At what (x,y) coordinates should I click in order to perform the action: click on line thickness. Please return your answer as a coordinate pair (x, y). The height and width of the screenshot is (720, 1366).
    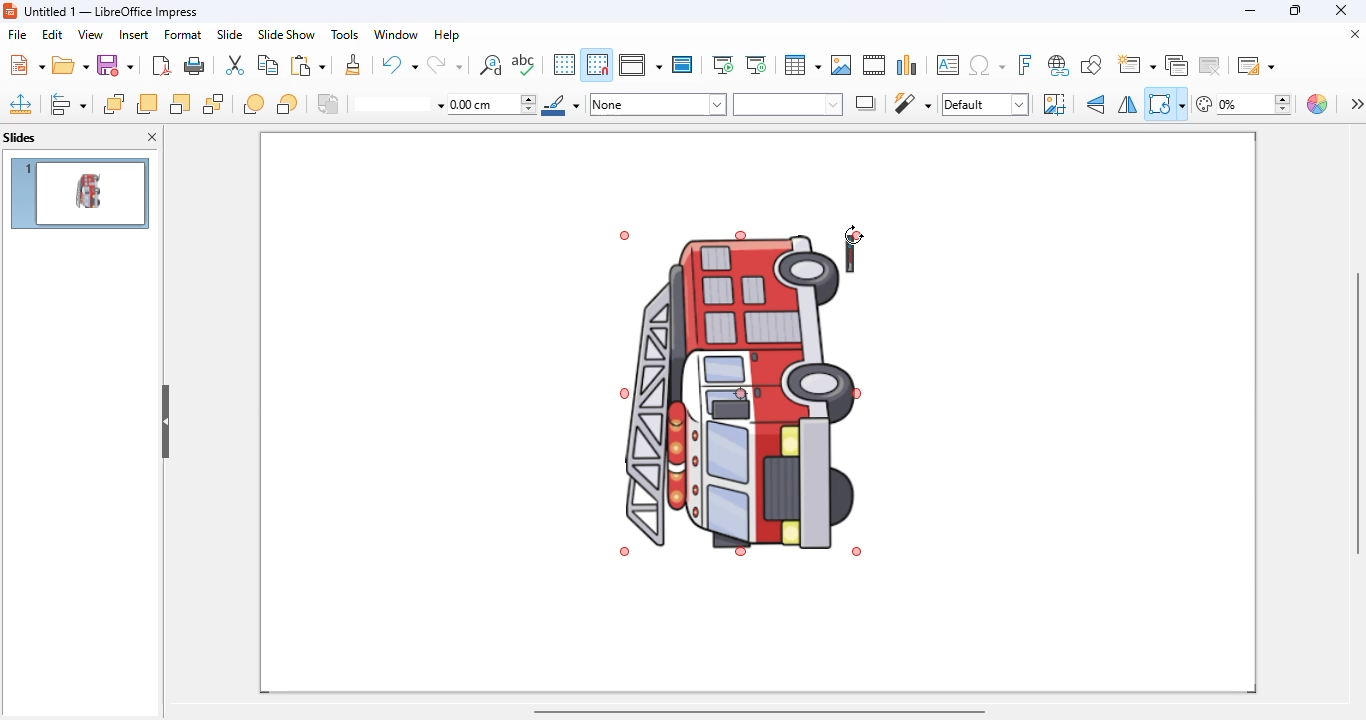
    Looking at the image, I should click on (493, 105).